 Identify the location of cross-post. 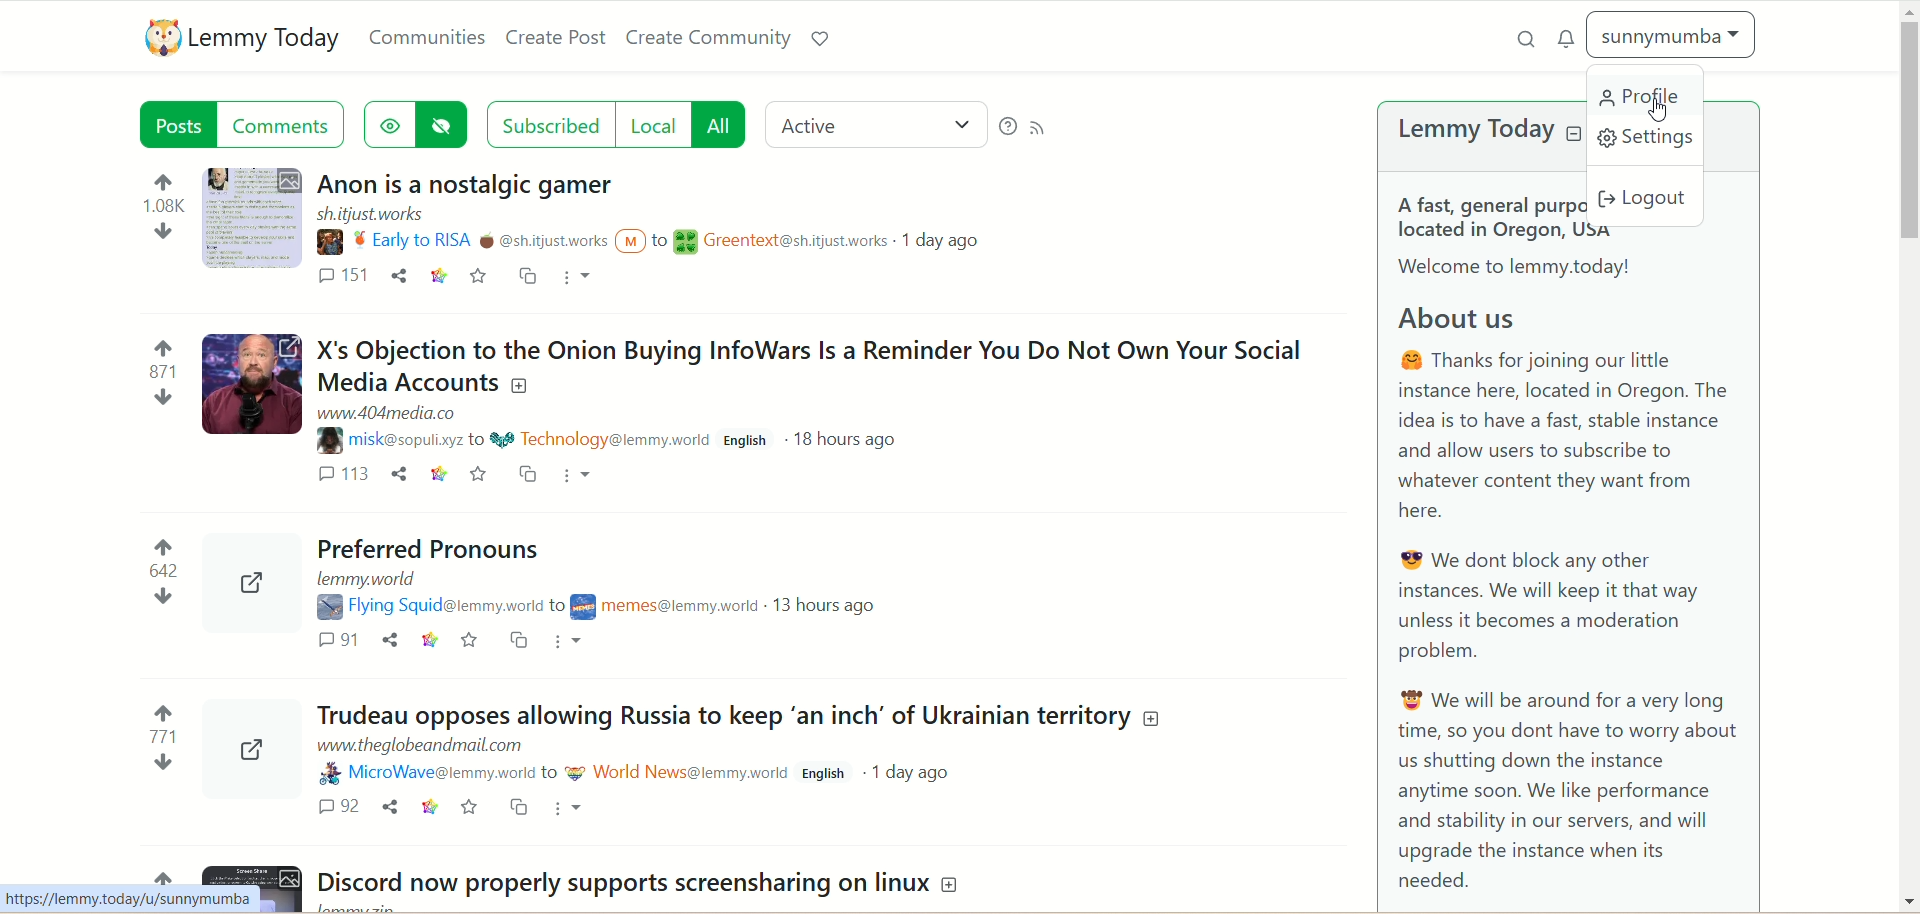
(527, 277).